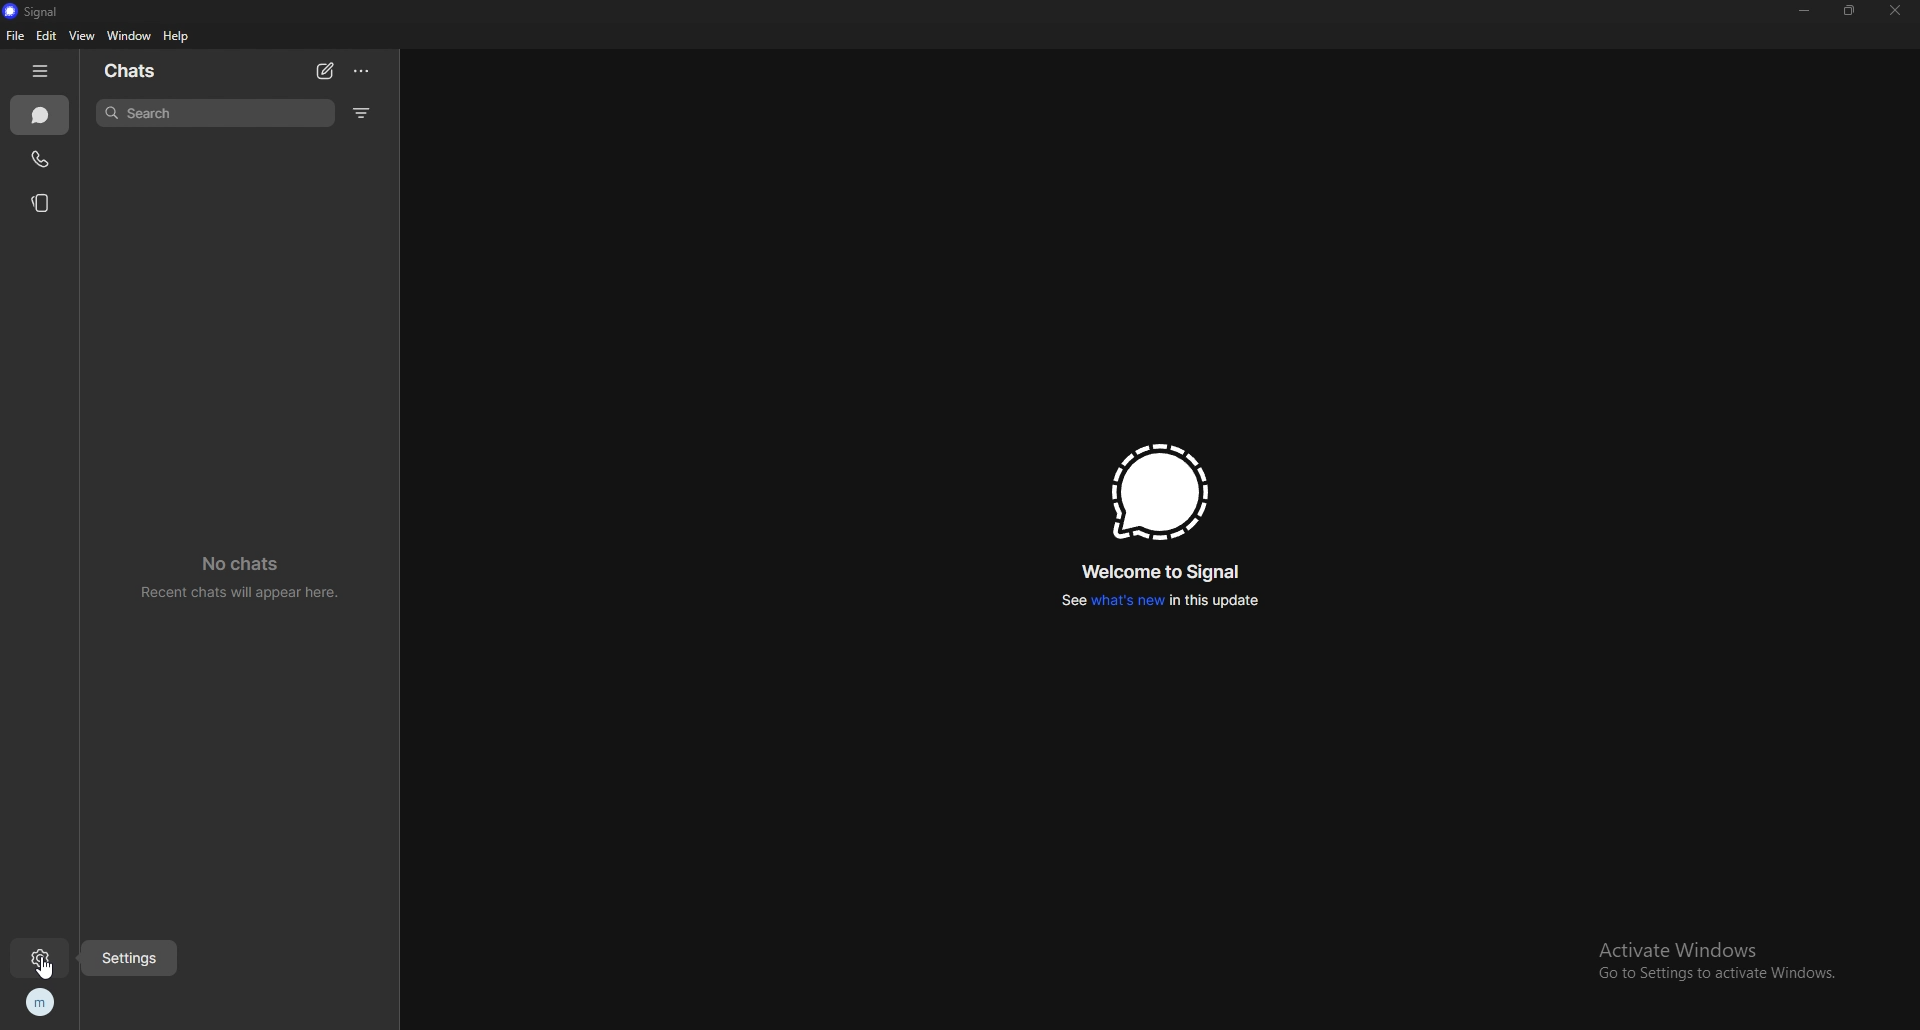 The width and height of the screenshot is (1920, 1030). Describe the element at coordinates (1161, 600) in the screenshot. I see `see what's new in this update` at that location.